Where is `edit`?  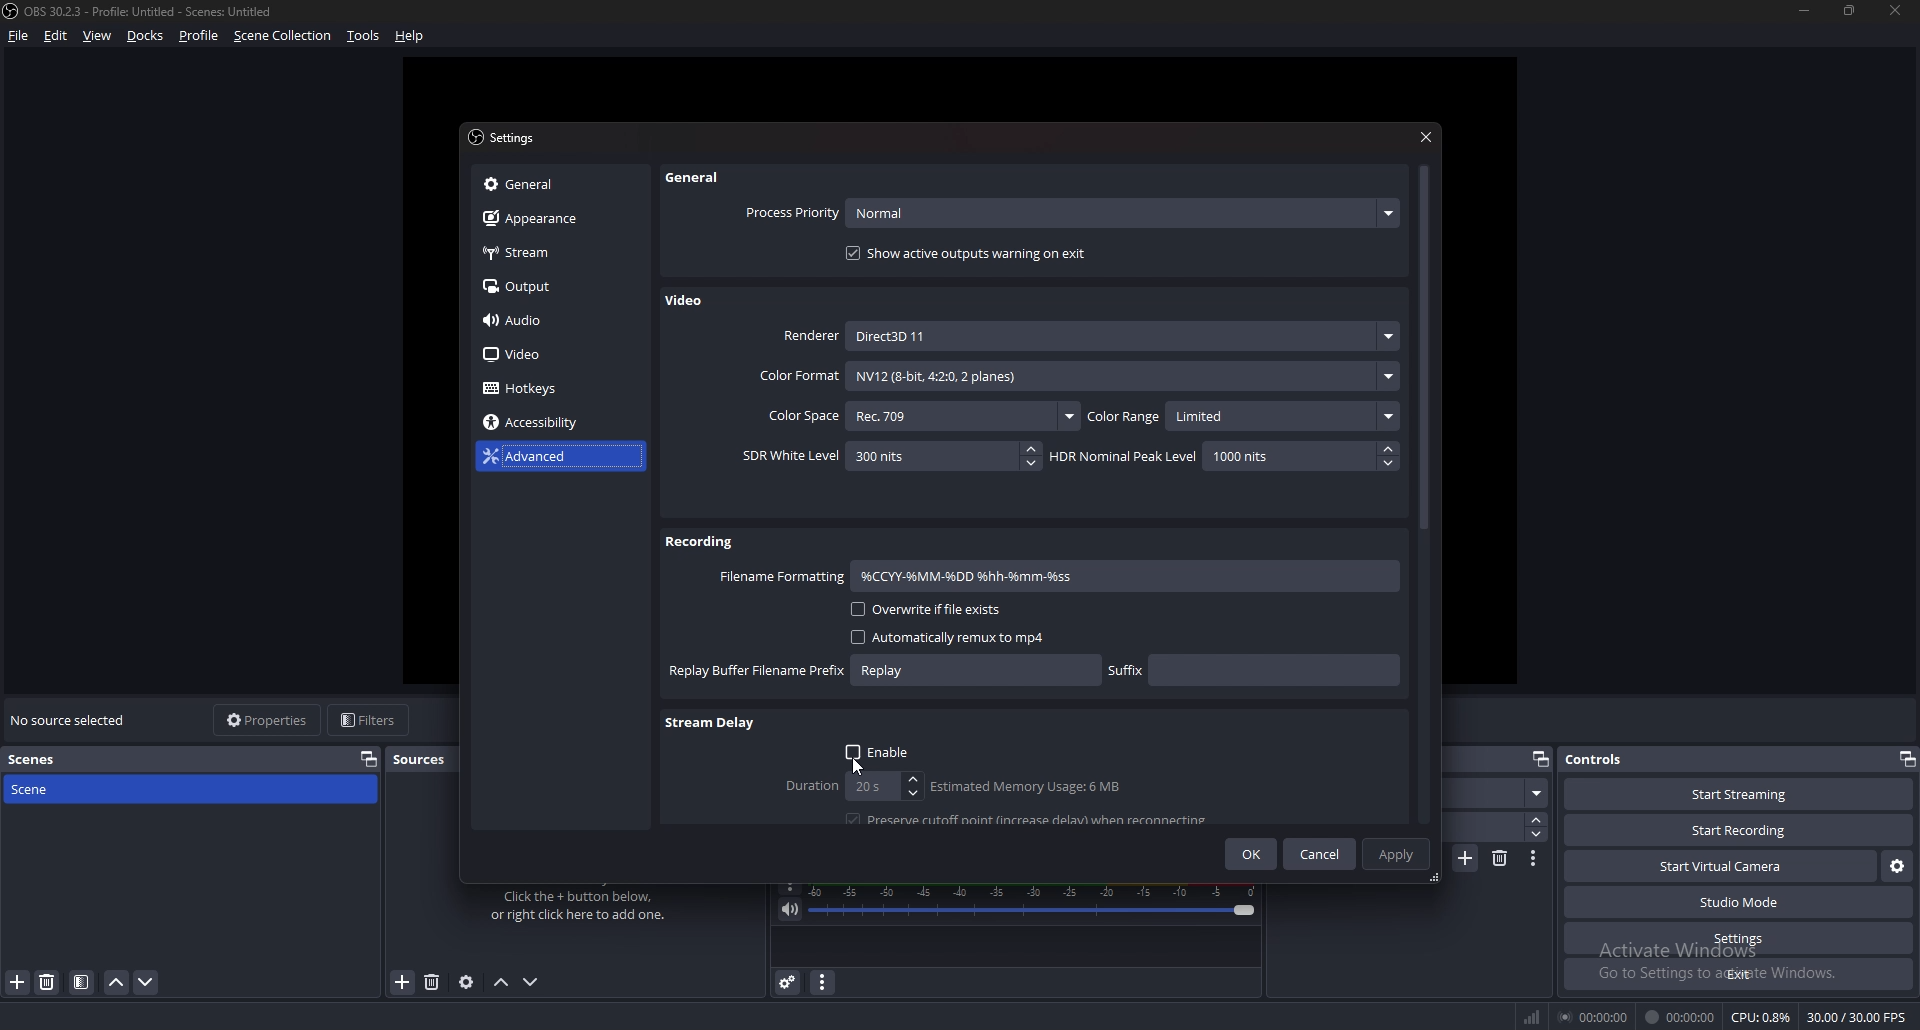 edit is located at coordinates (55, 35).